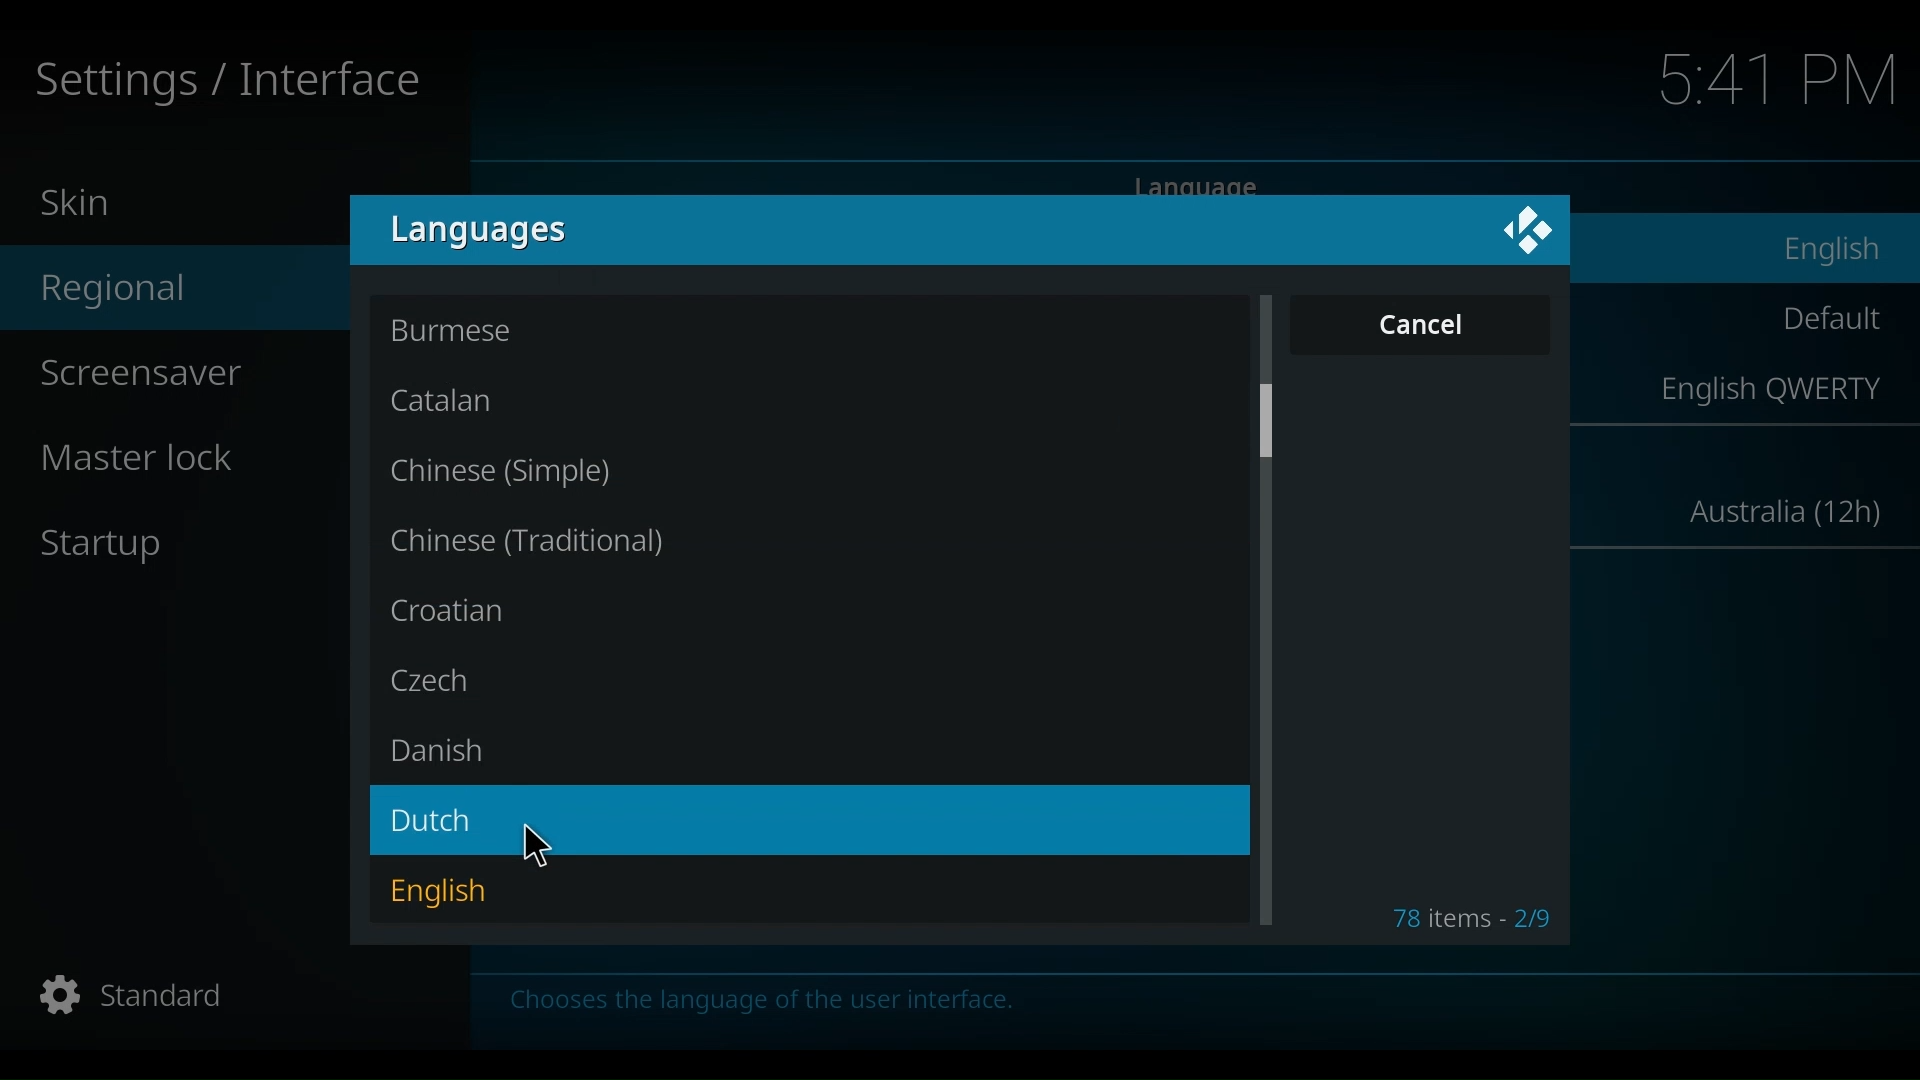 This screenshot has height=1080, width=1920. What do you see at coordinates (1469, 918) in the screenshot?
I see `78 items` at bounding box center [1469, 918].